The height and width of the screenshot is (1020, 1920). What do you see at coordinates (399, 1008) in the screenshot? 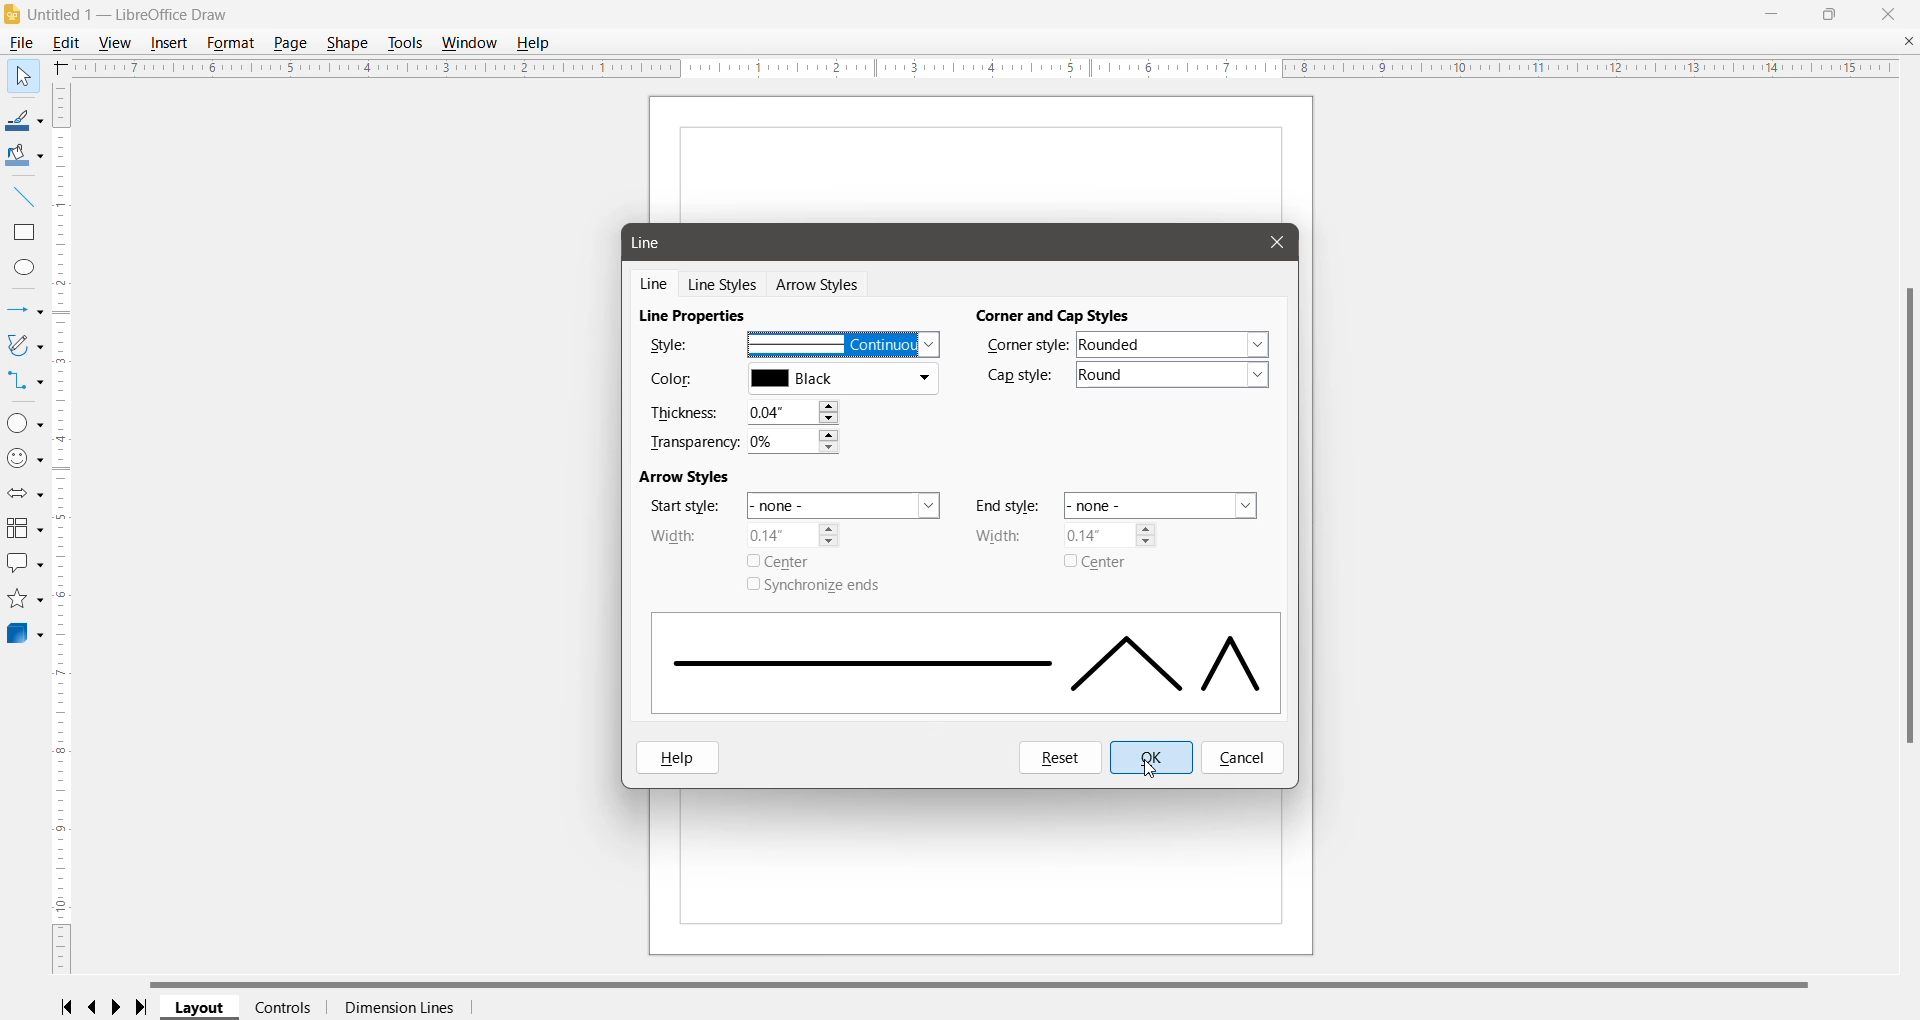
I see `Dimension Lines` at bounding box center [399, 1008].